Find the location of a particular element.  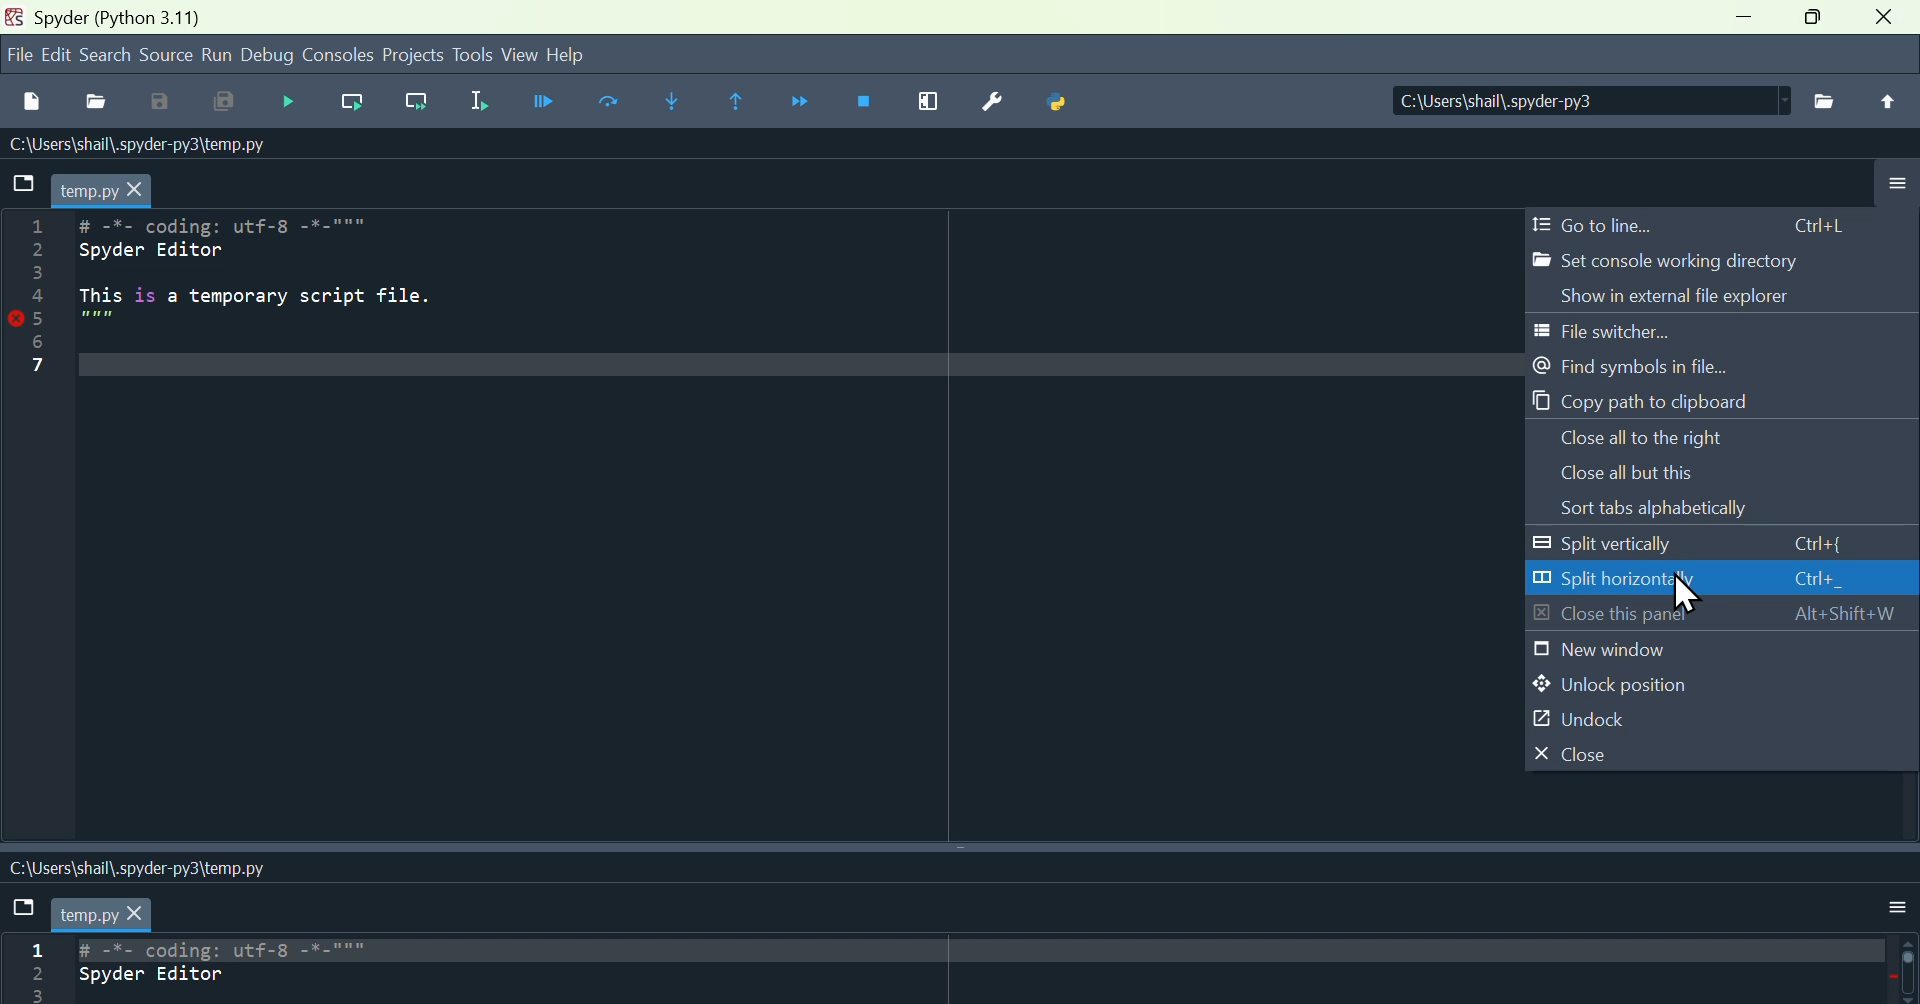

Go to line is located at coordinates (1688, 227).